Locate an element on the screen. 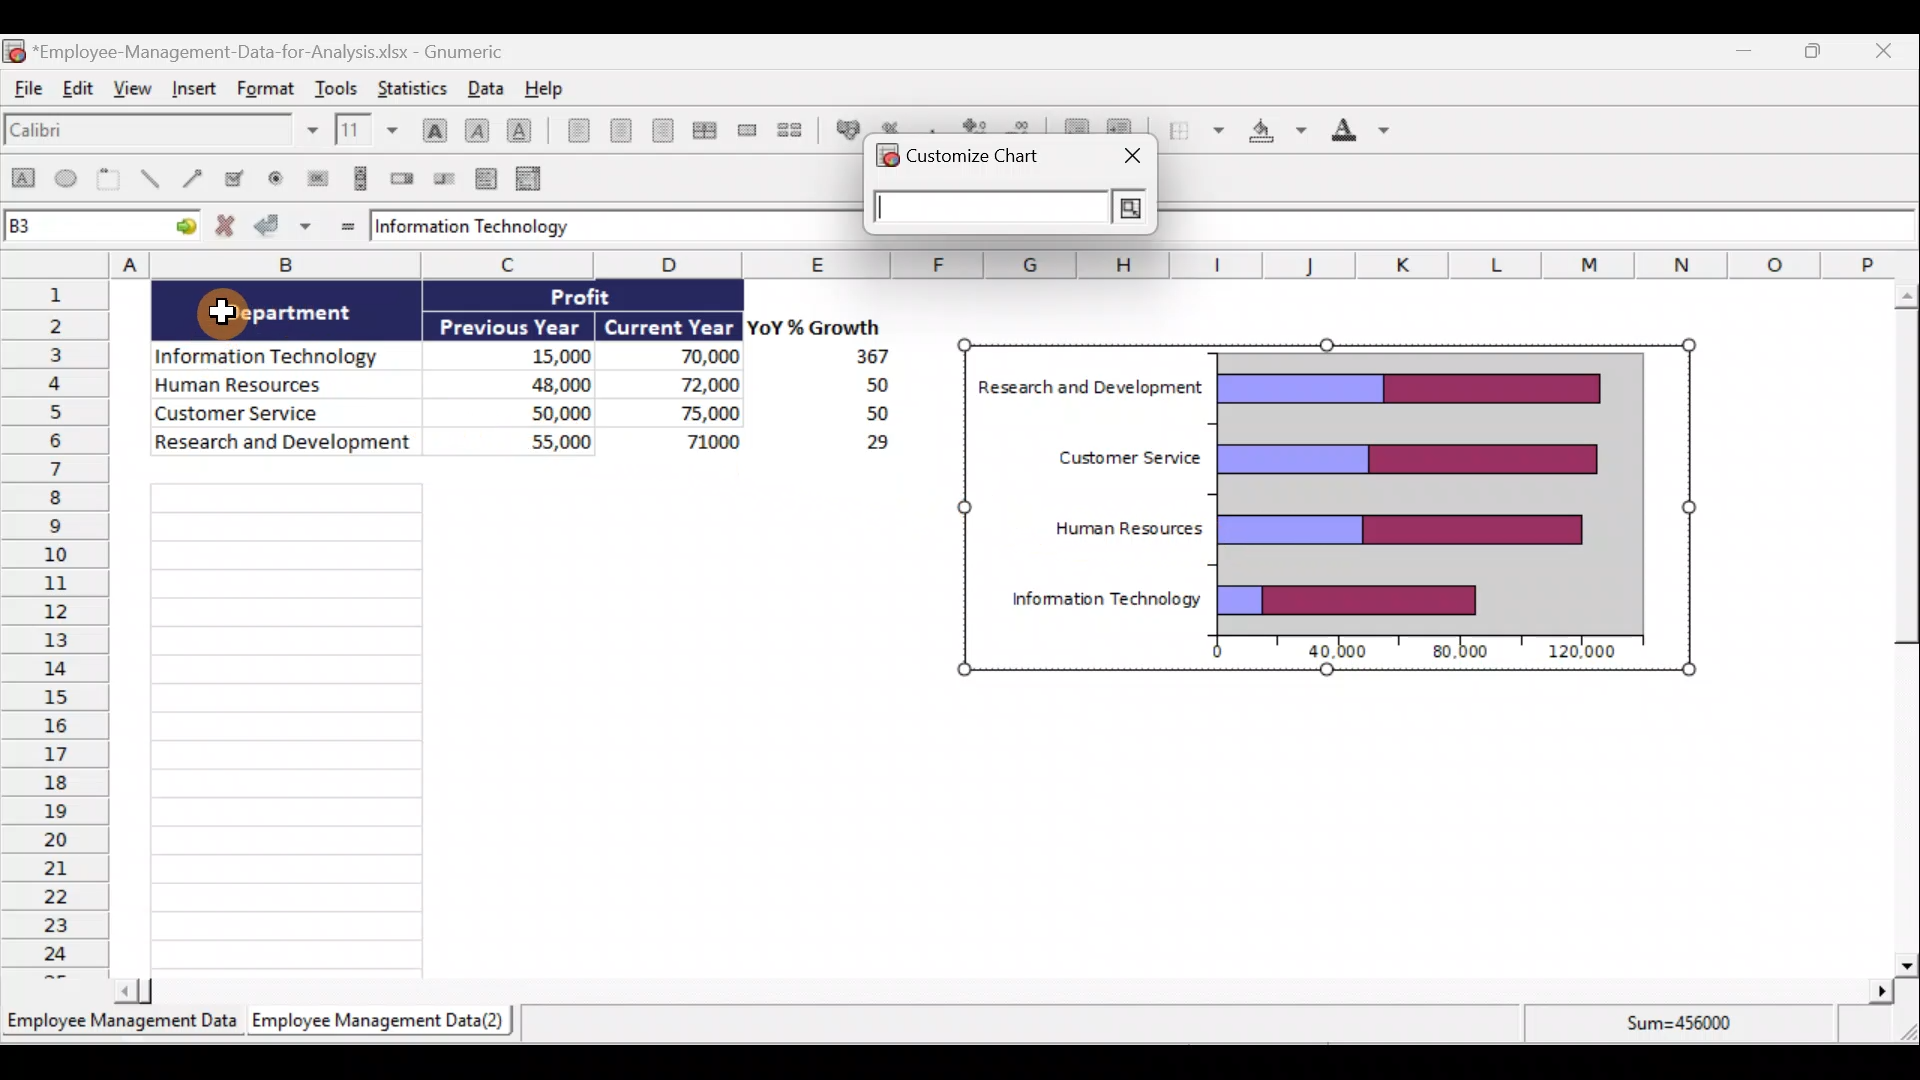 The image size is (1920, 1080). *Employee-Management-Data-for-Analysis.xlsx - Gnumeric is located at coordinates (282, 51).